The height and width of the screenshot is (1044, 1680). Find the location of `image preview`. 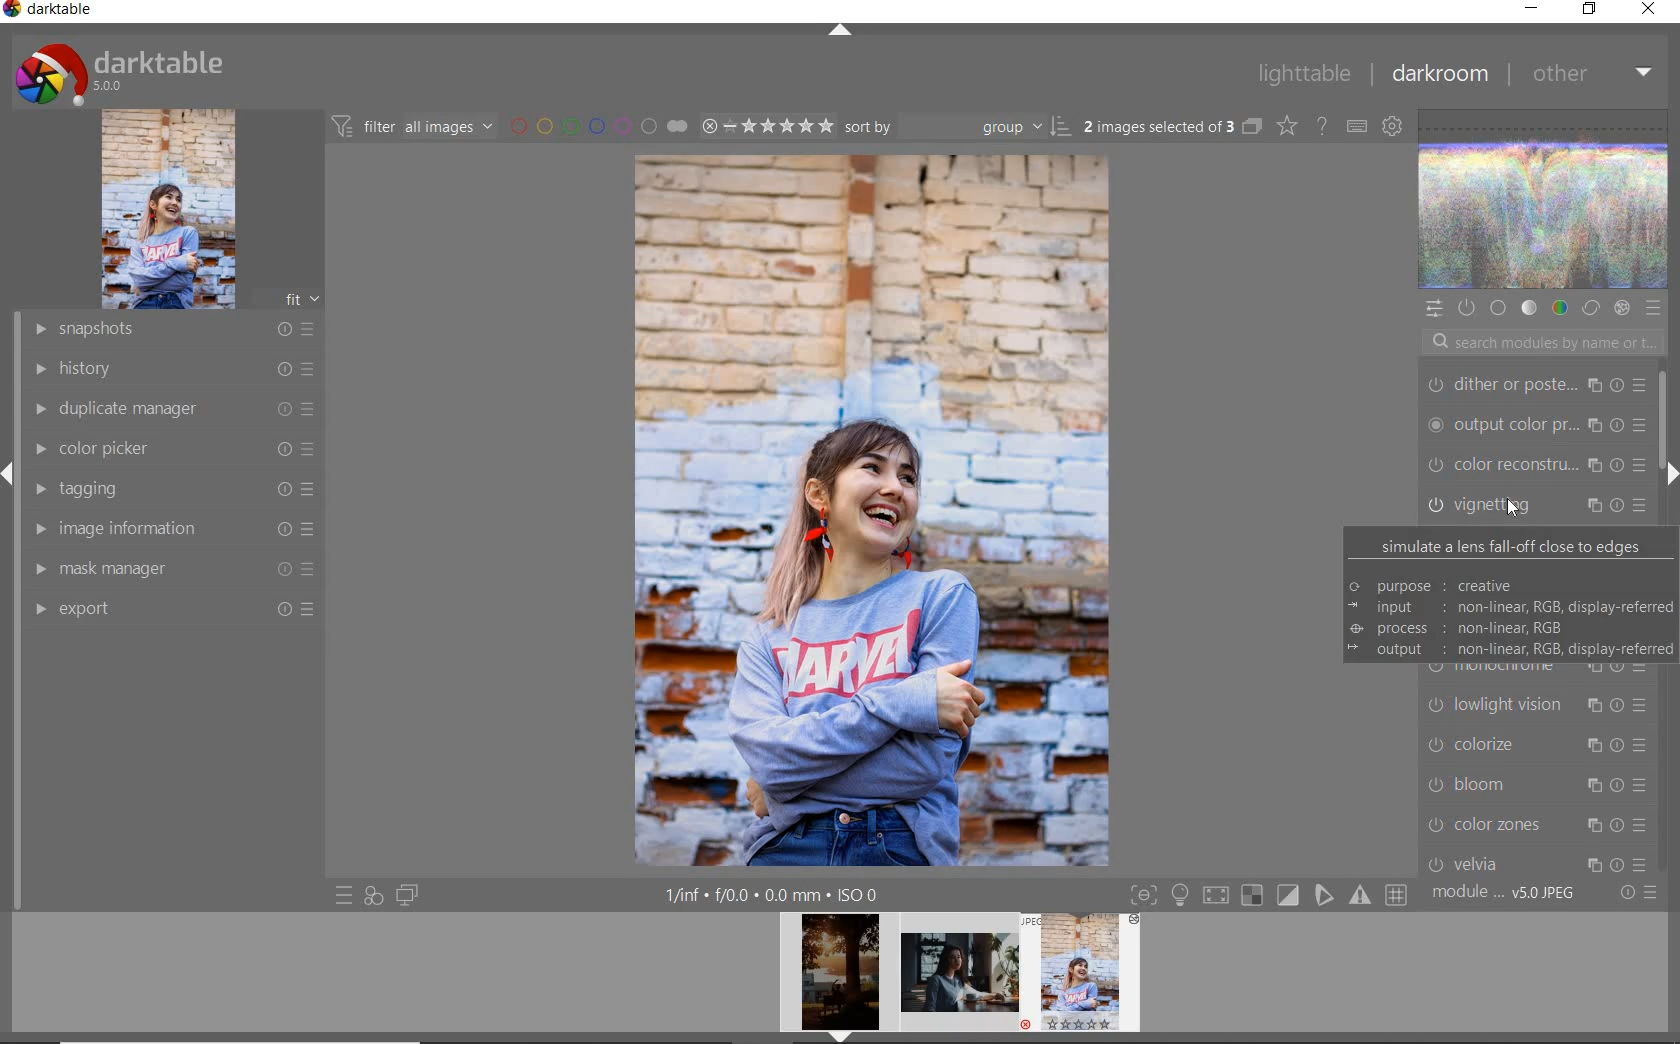

image preview is located at coordinates (960, 978).